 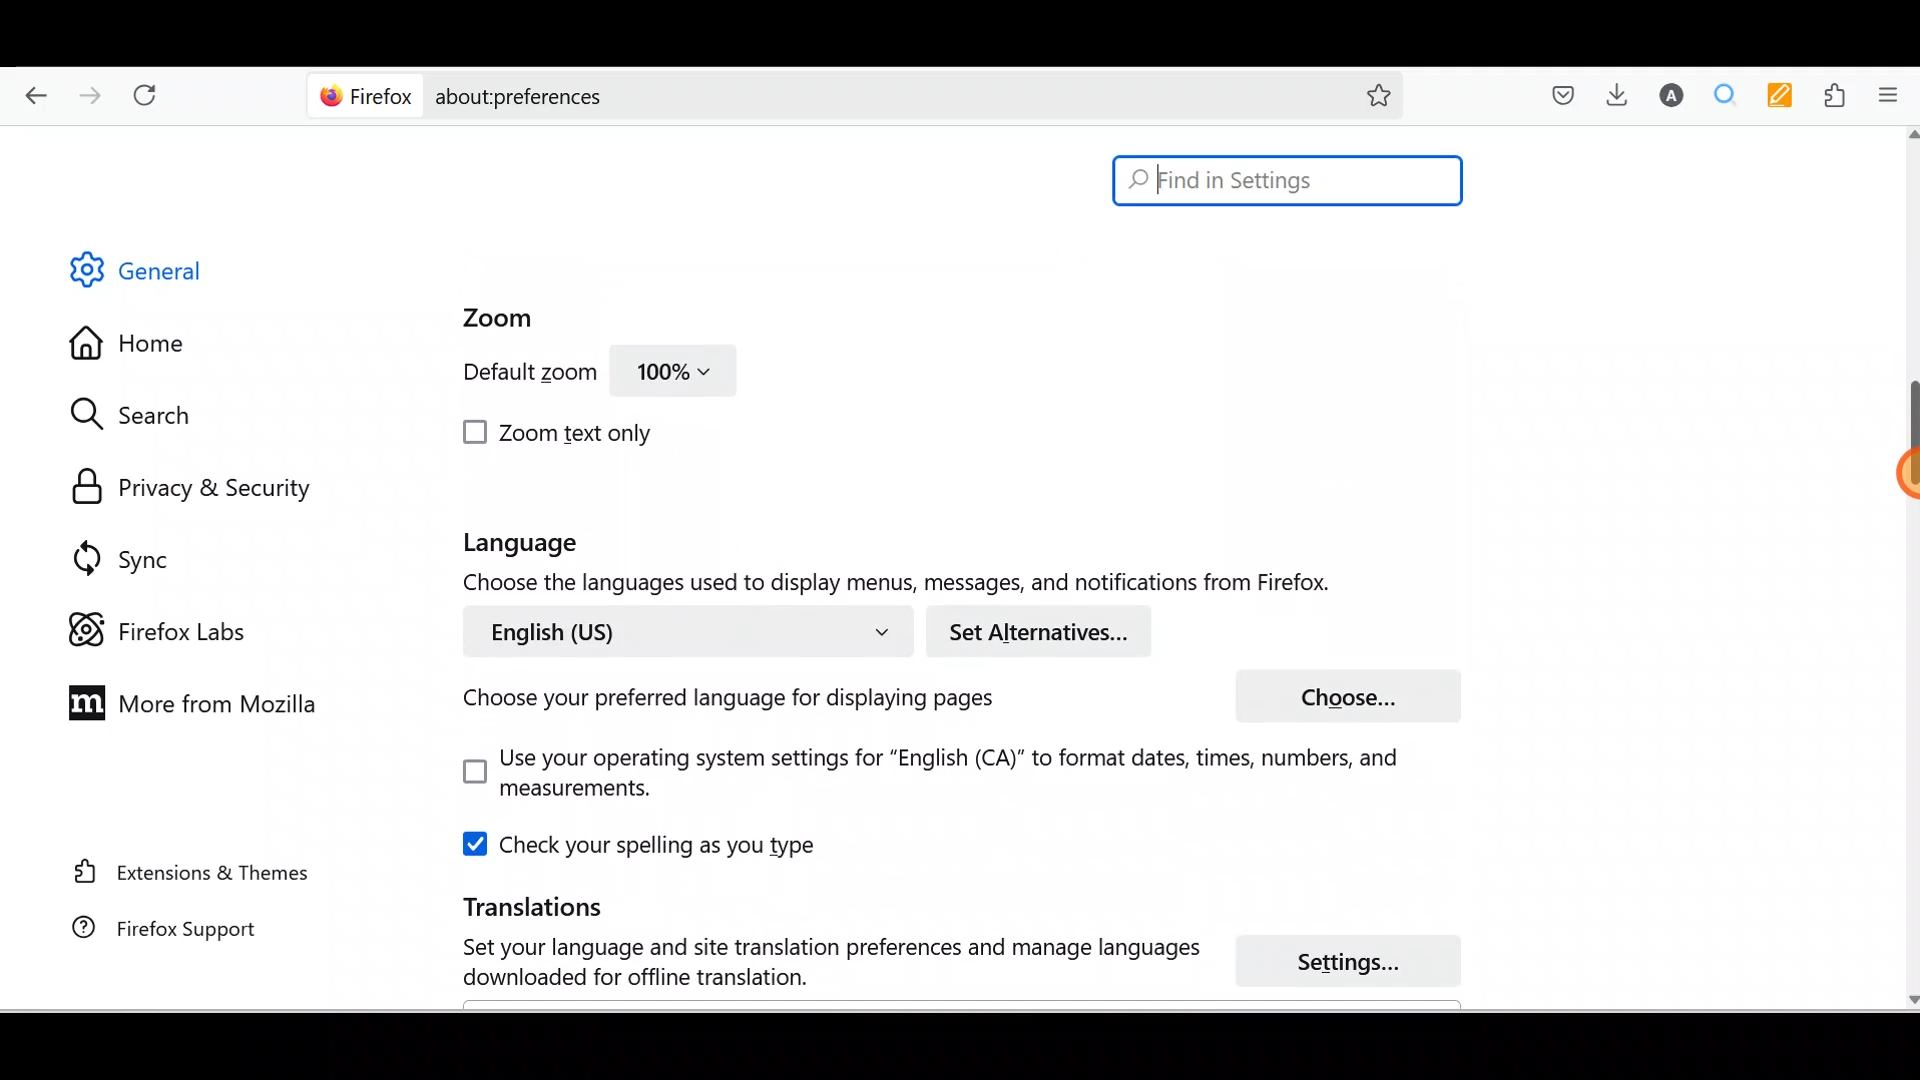 I want to click on General, so click(x=154, y=274).